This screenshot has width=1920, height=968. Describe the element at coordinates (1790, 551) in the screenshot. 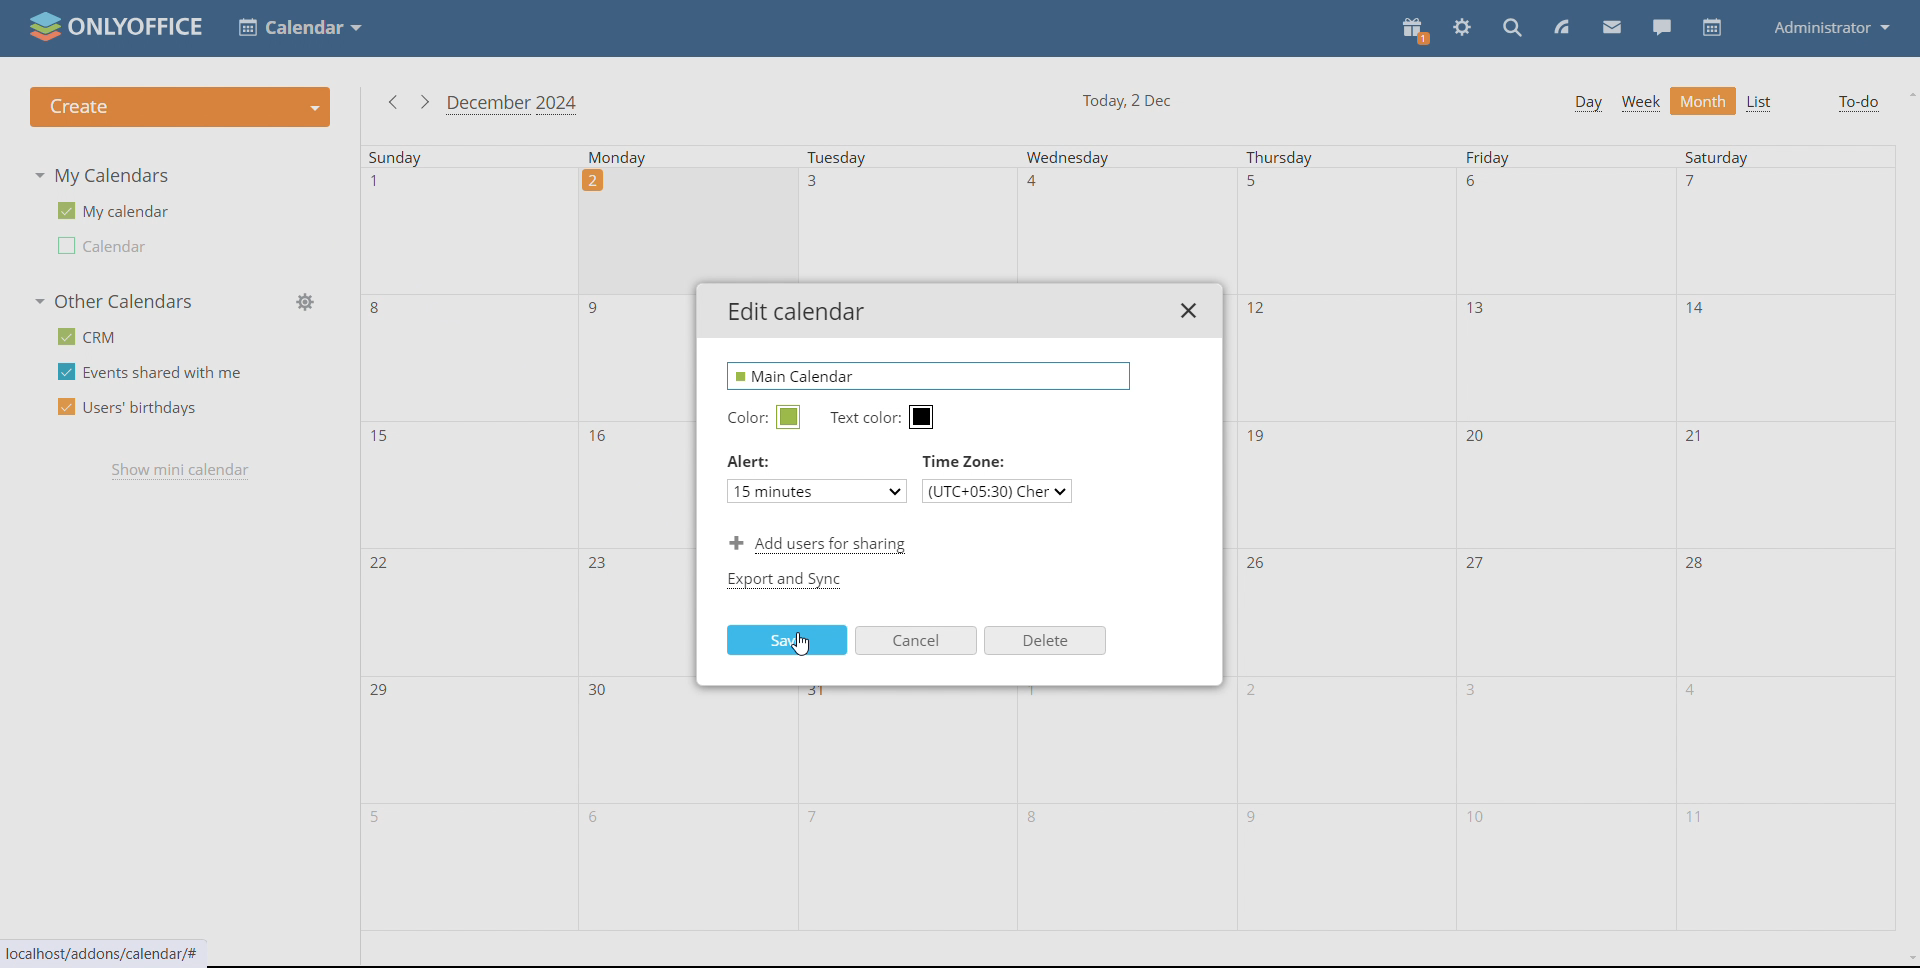

I see `saturday` at that location.